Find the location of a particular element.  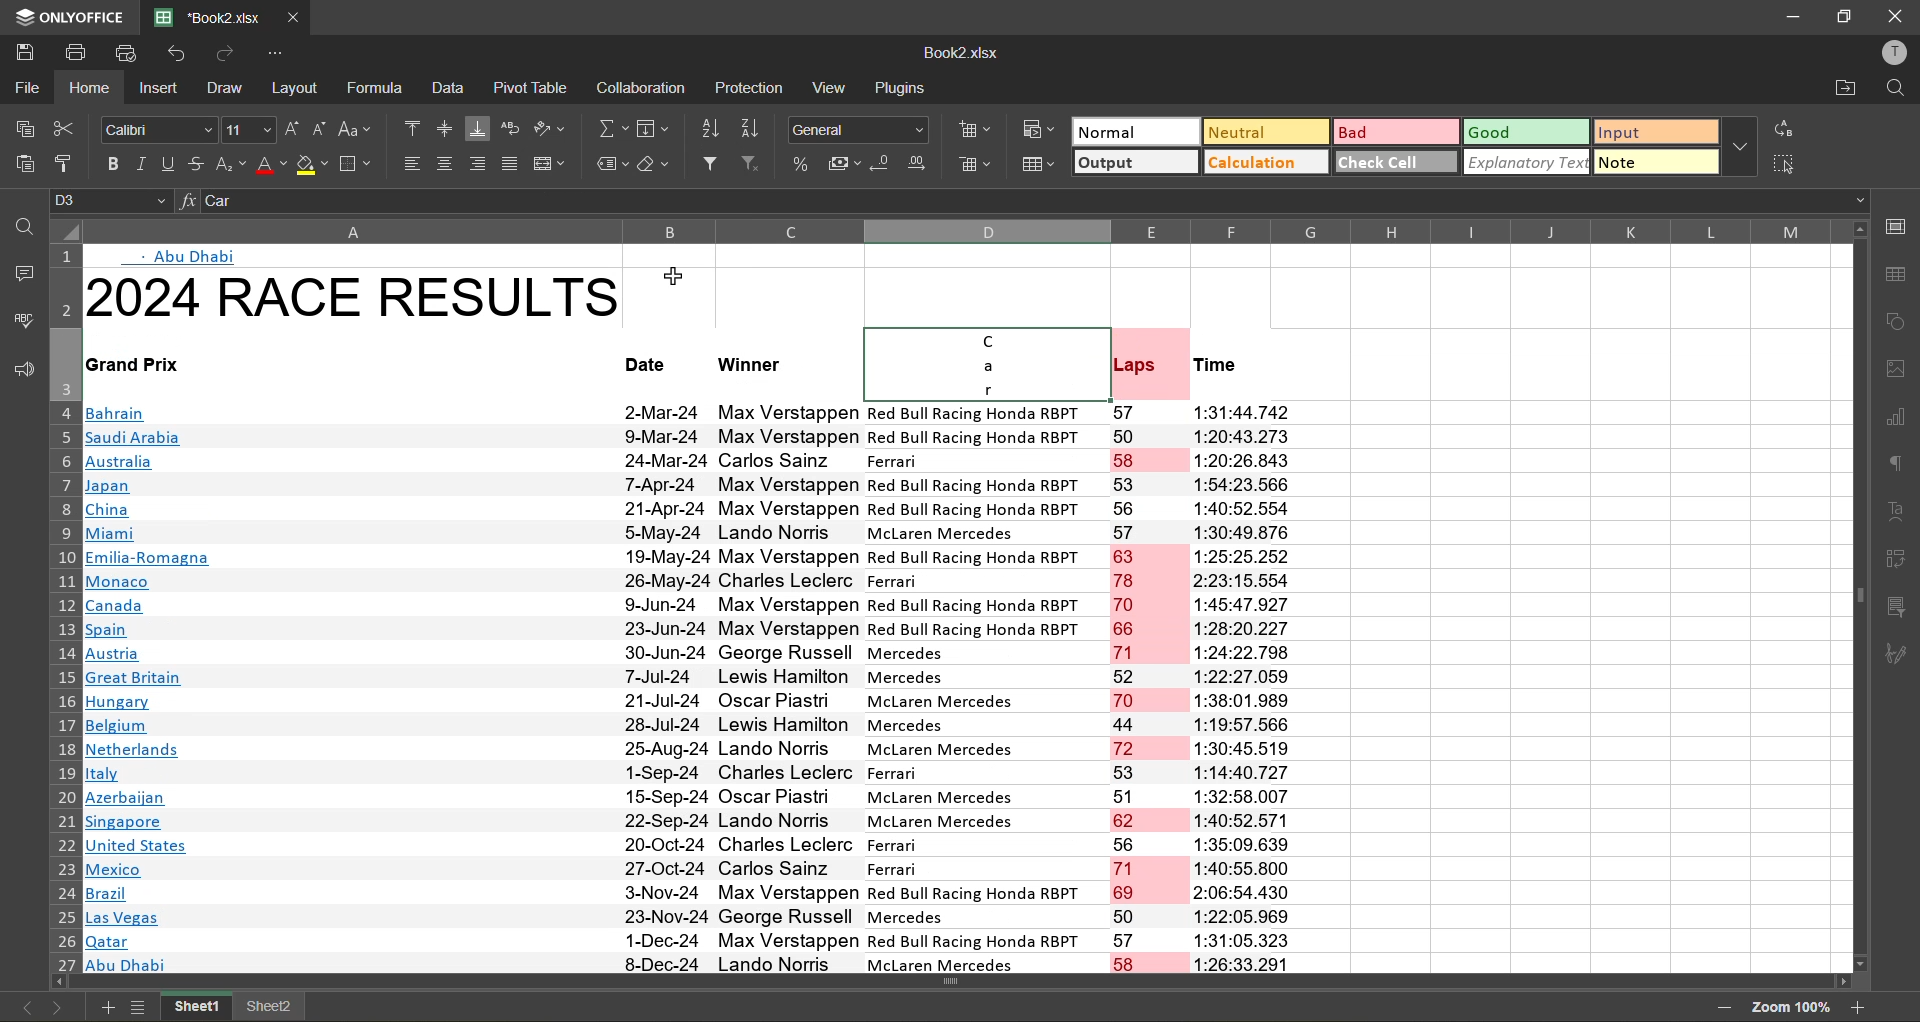

increase decimal is located at coordinates (918, 166).